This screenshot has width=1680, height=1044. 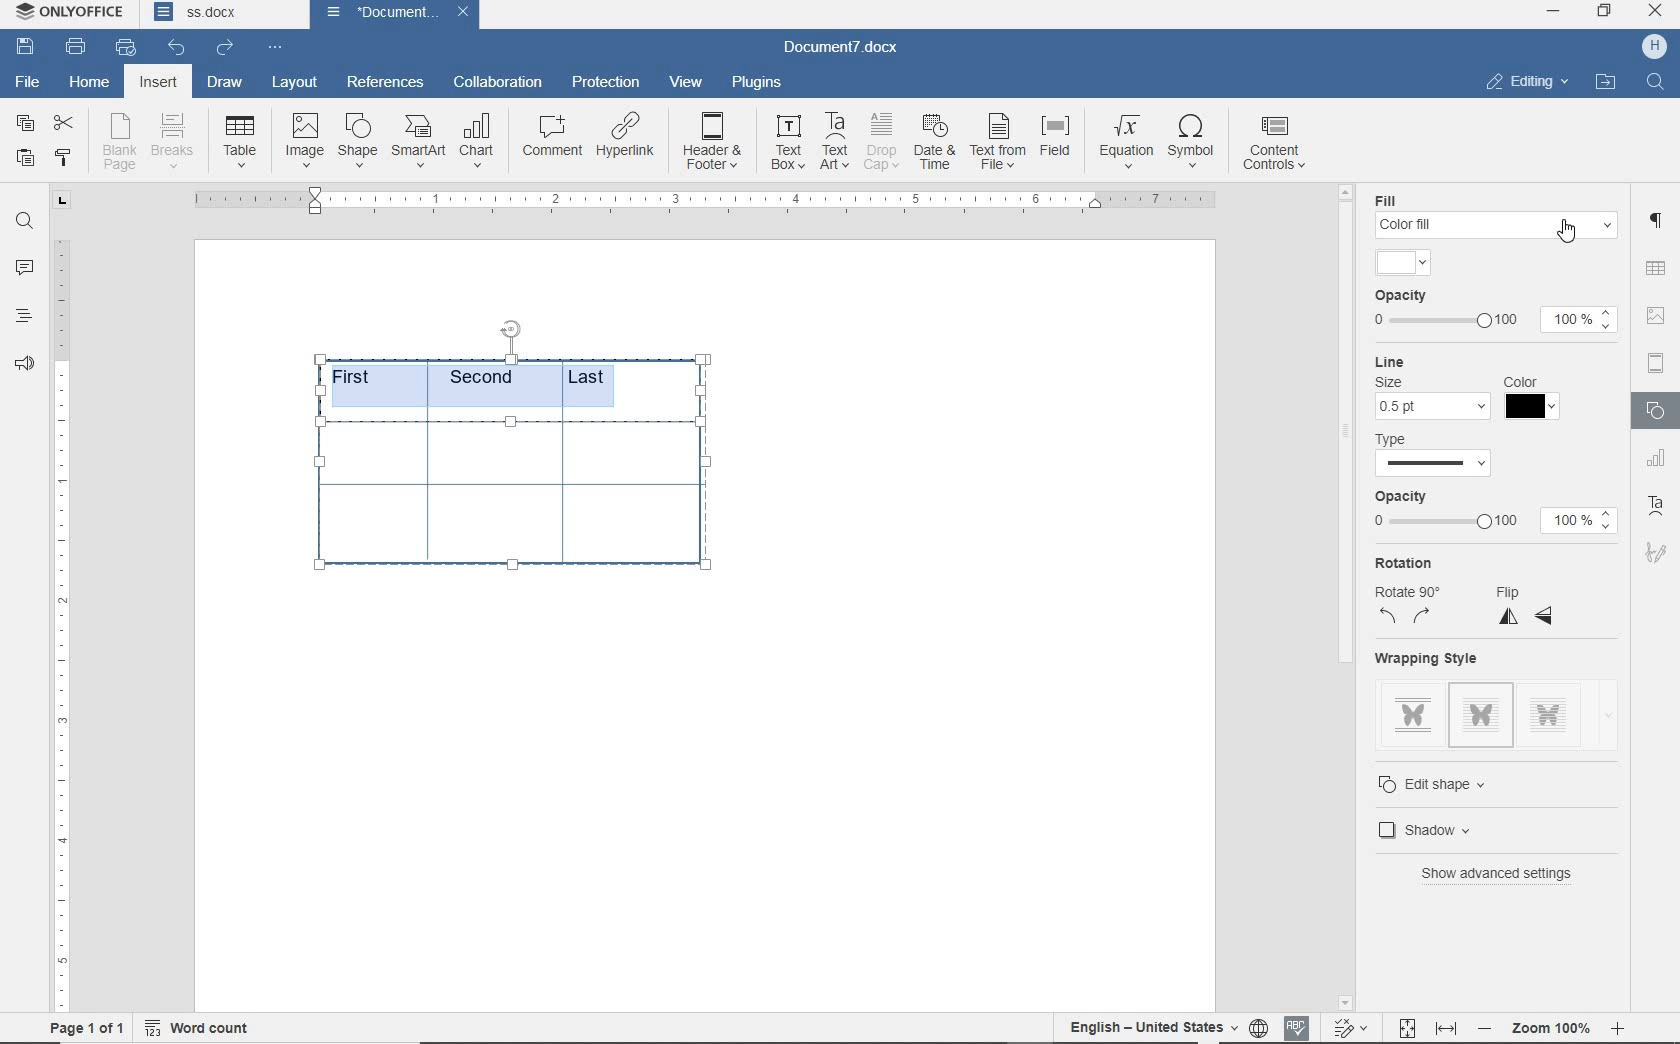 I want to click on layout, so click(x=298, y=82).